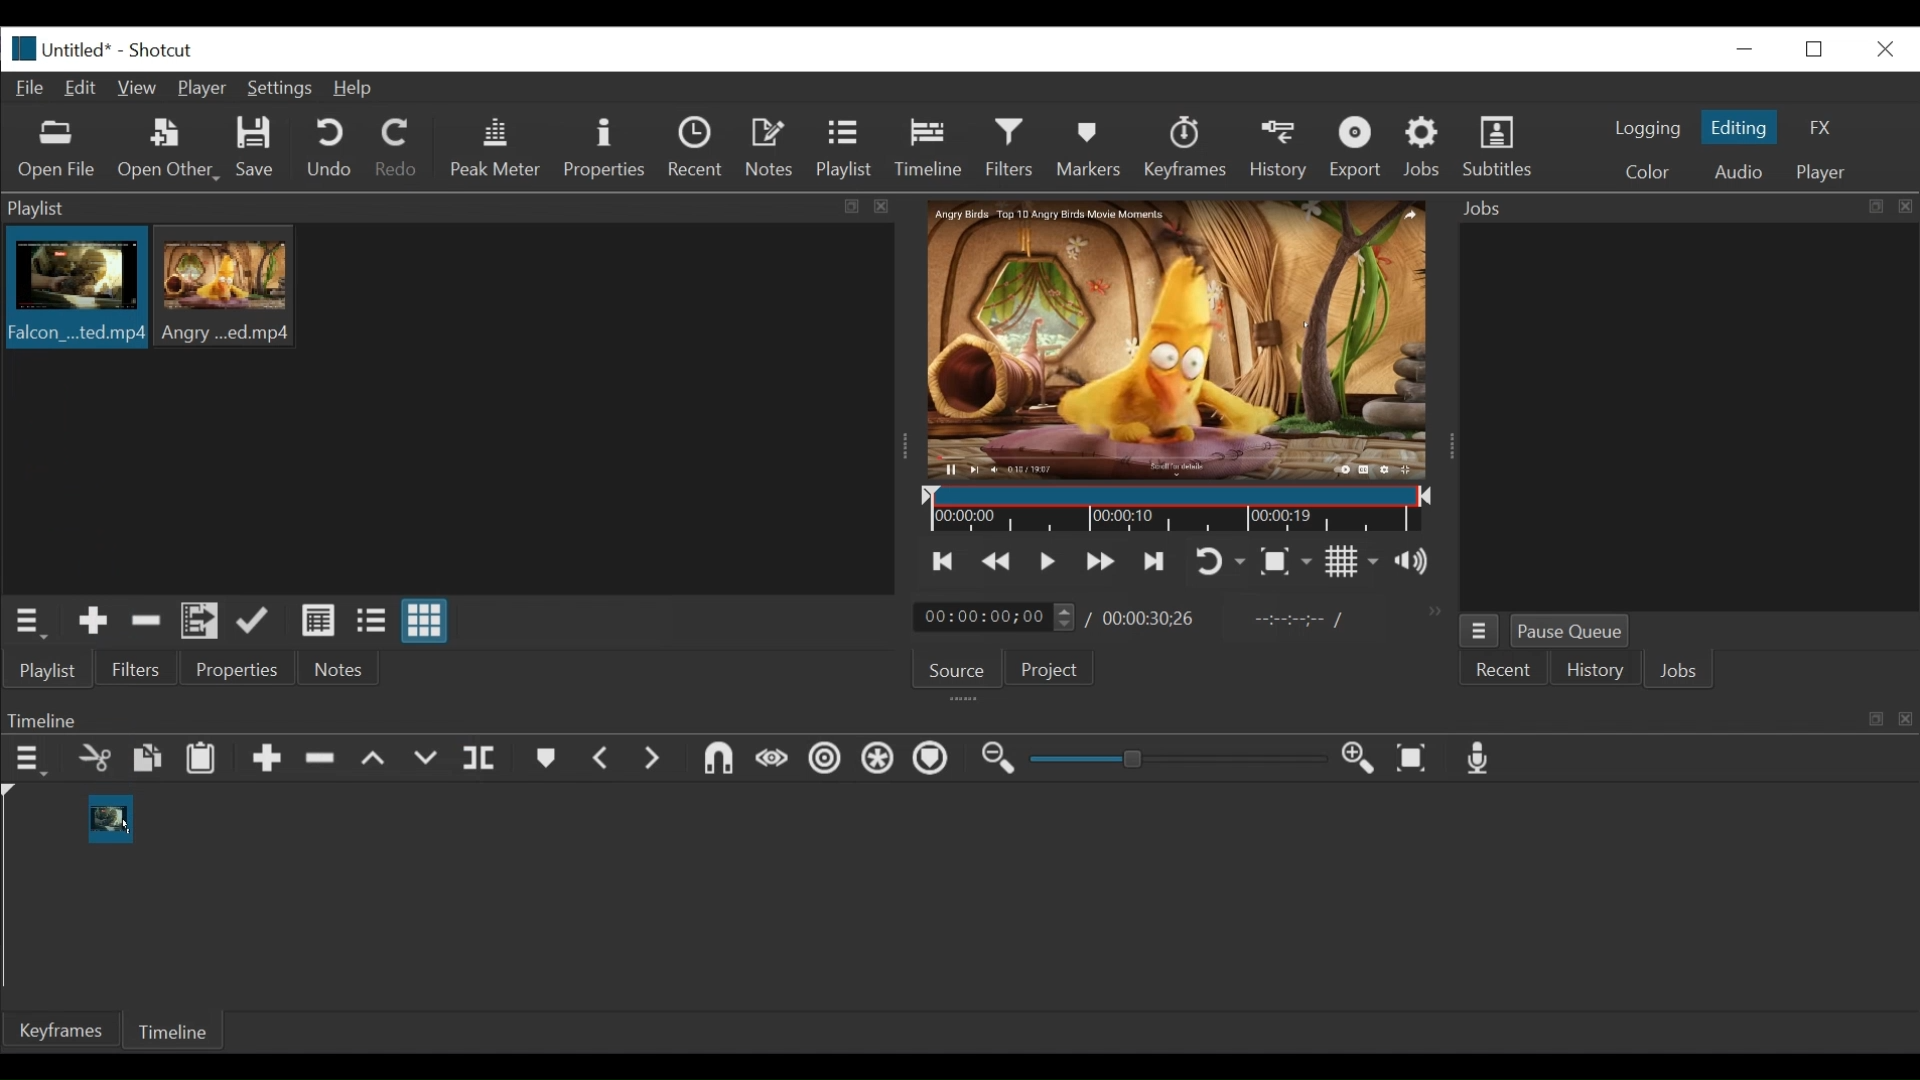 The image size is (1920, 1080). Describe the element at coordinates (267, 763) in the screenshot. I see `Append` at that location.